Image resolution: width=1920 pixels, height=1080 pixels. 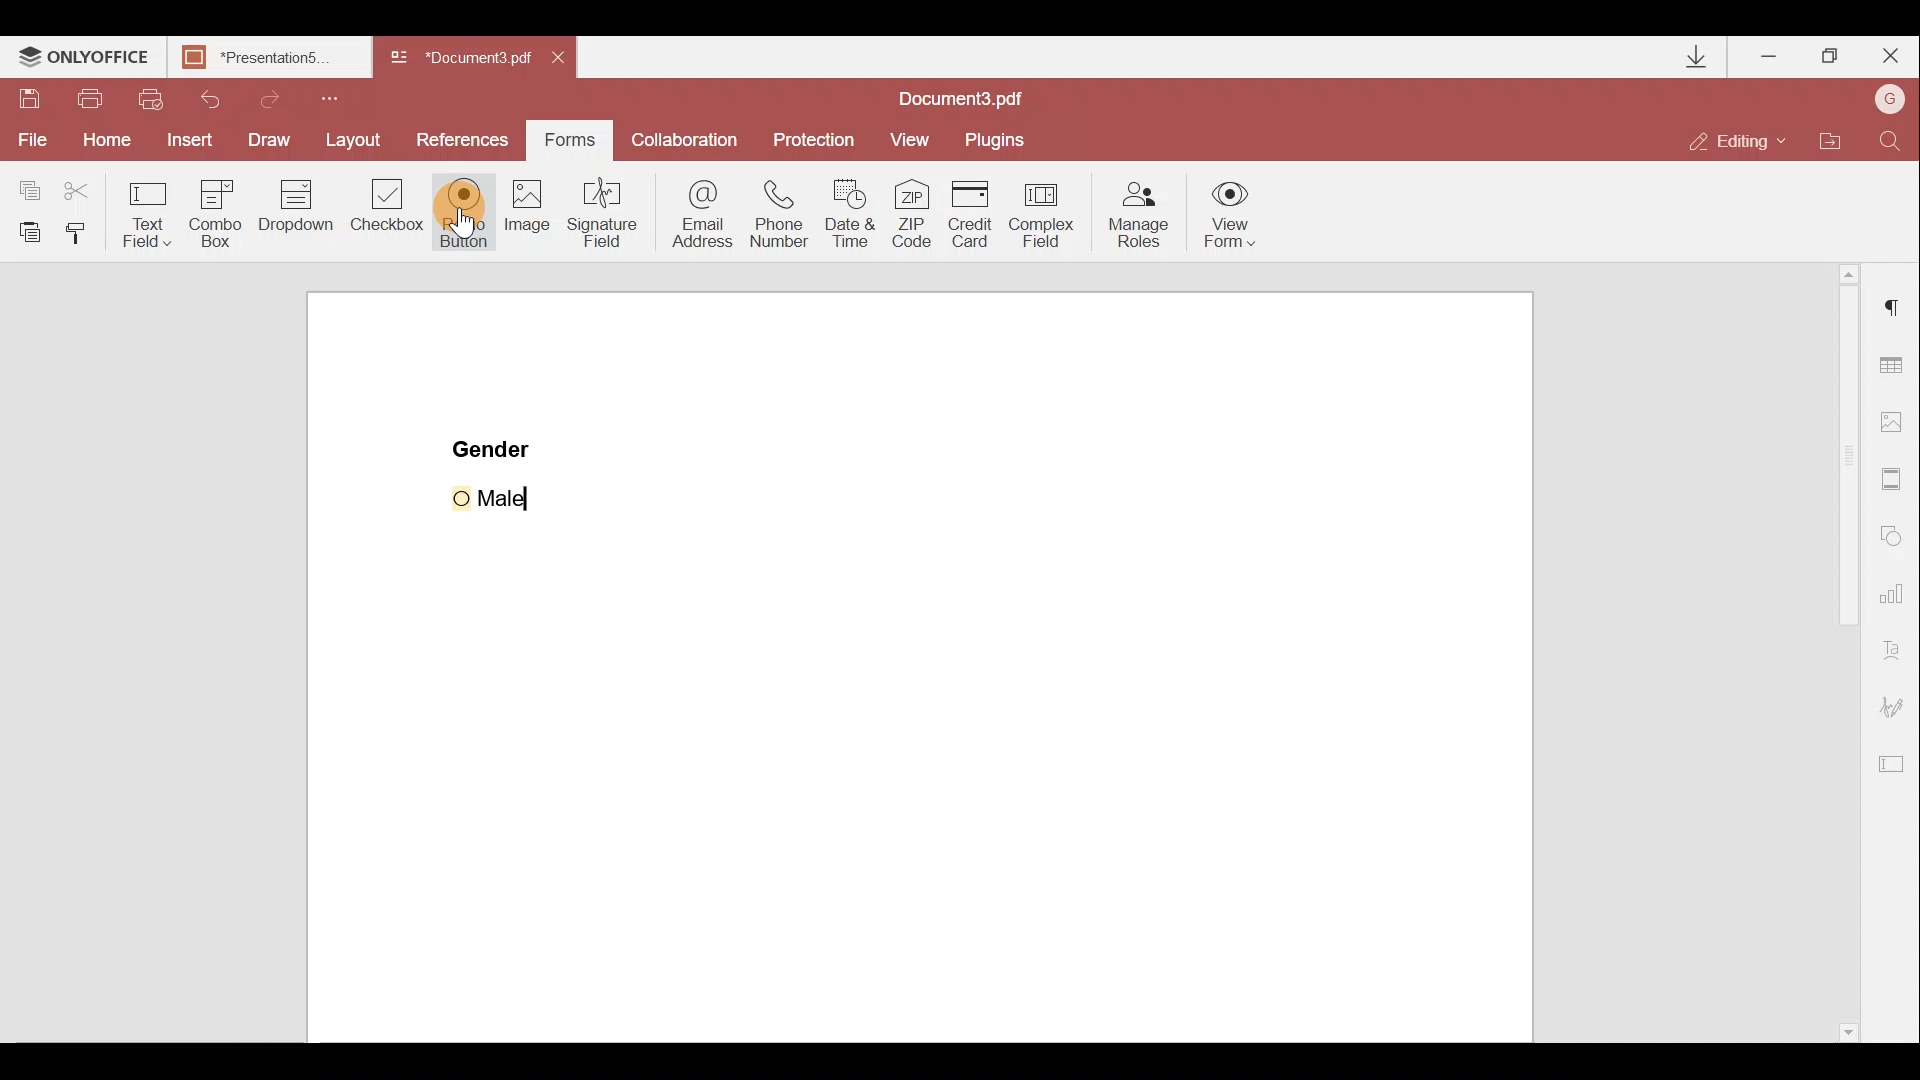 What do you see at coordinates (575, 140) in the screenshot?
I see `Forms` at bounding box center [575, 140].